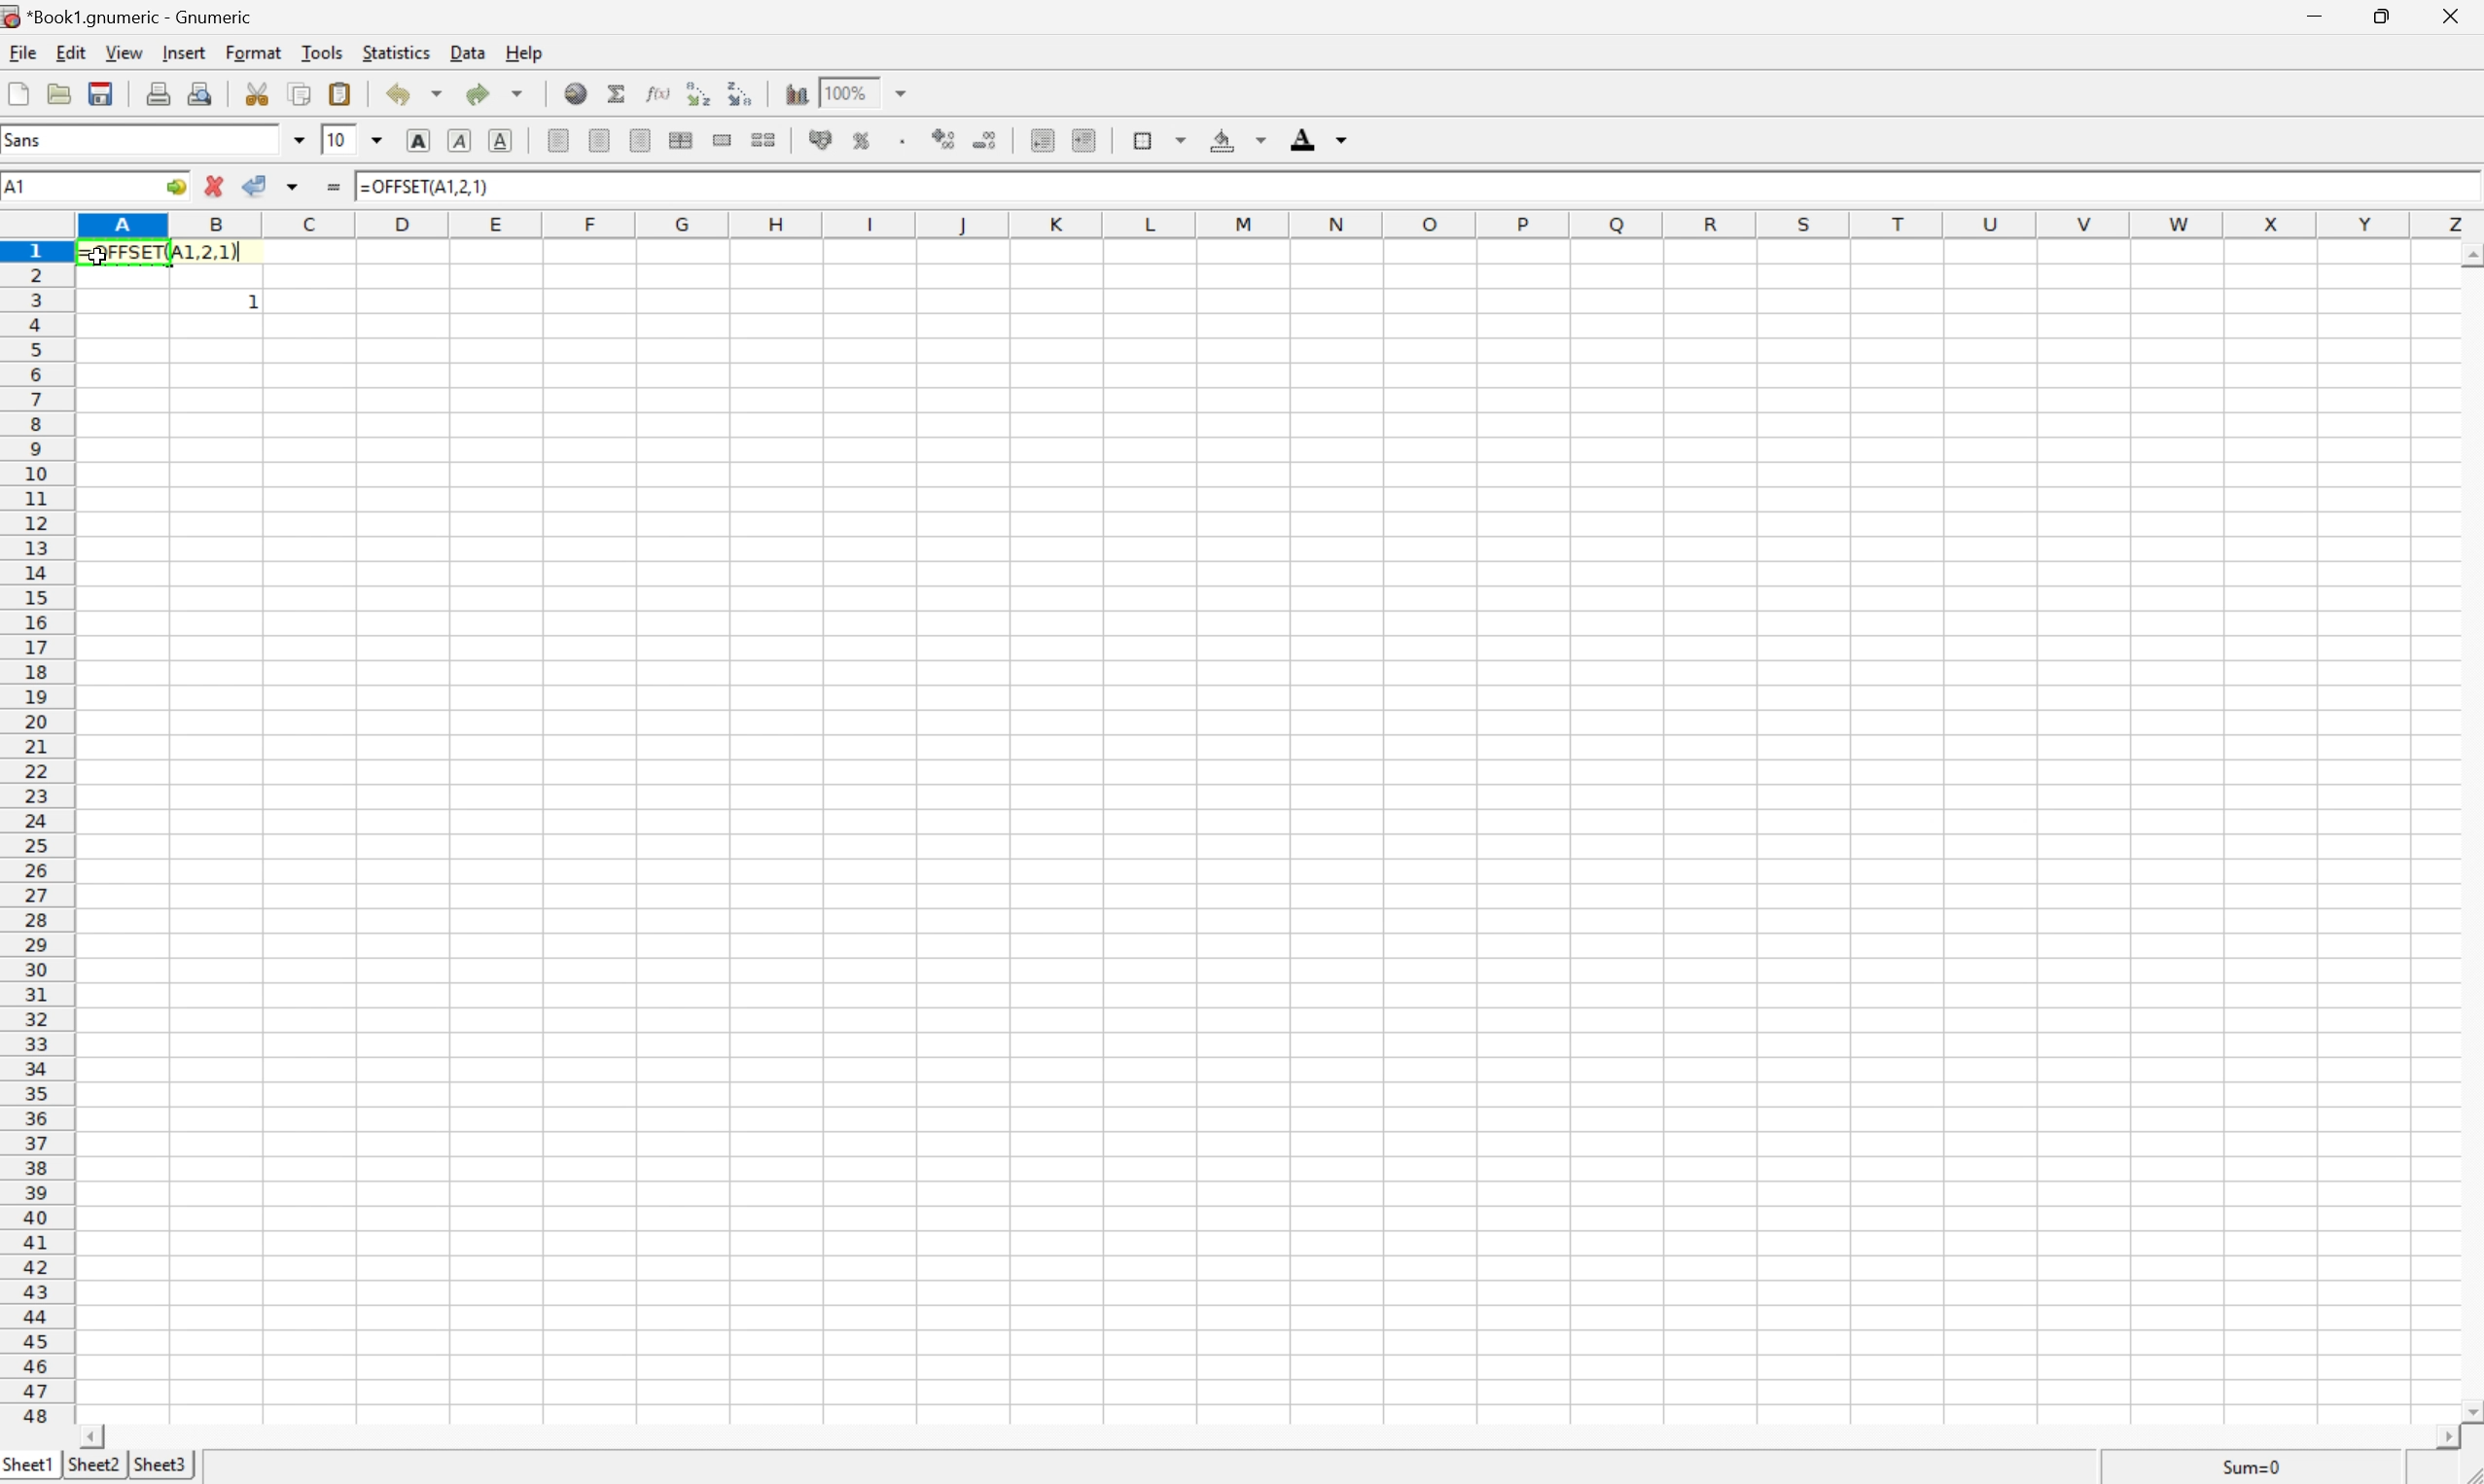  What do you see at coordinates (721, 139) in the screenshot?
I see `merge a range of cells` at bounding box center [721, 139].